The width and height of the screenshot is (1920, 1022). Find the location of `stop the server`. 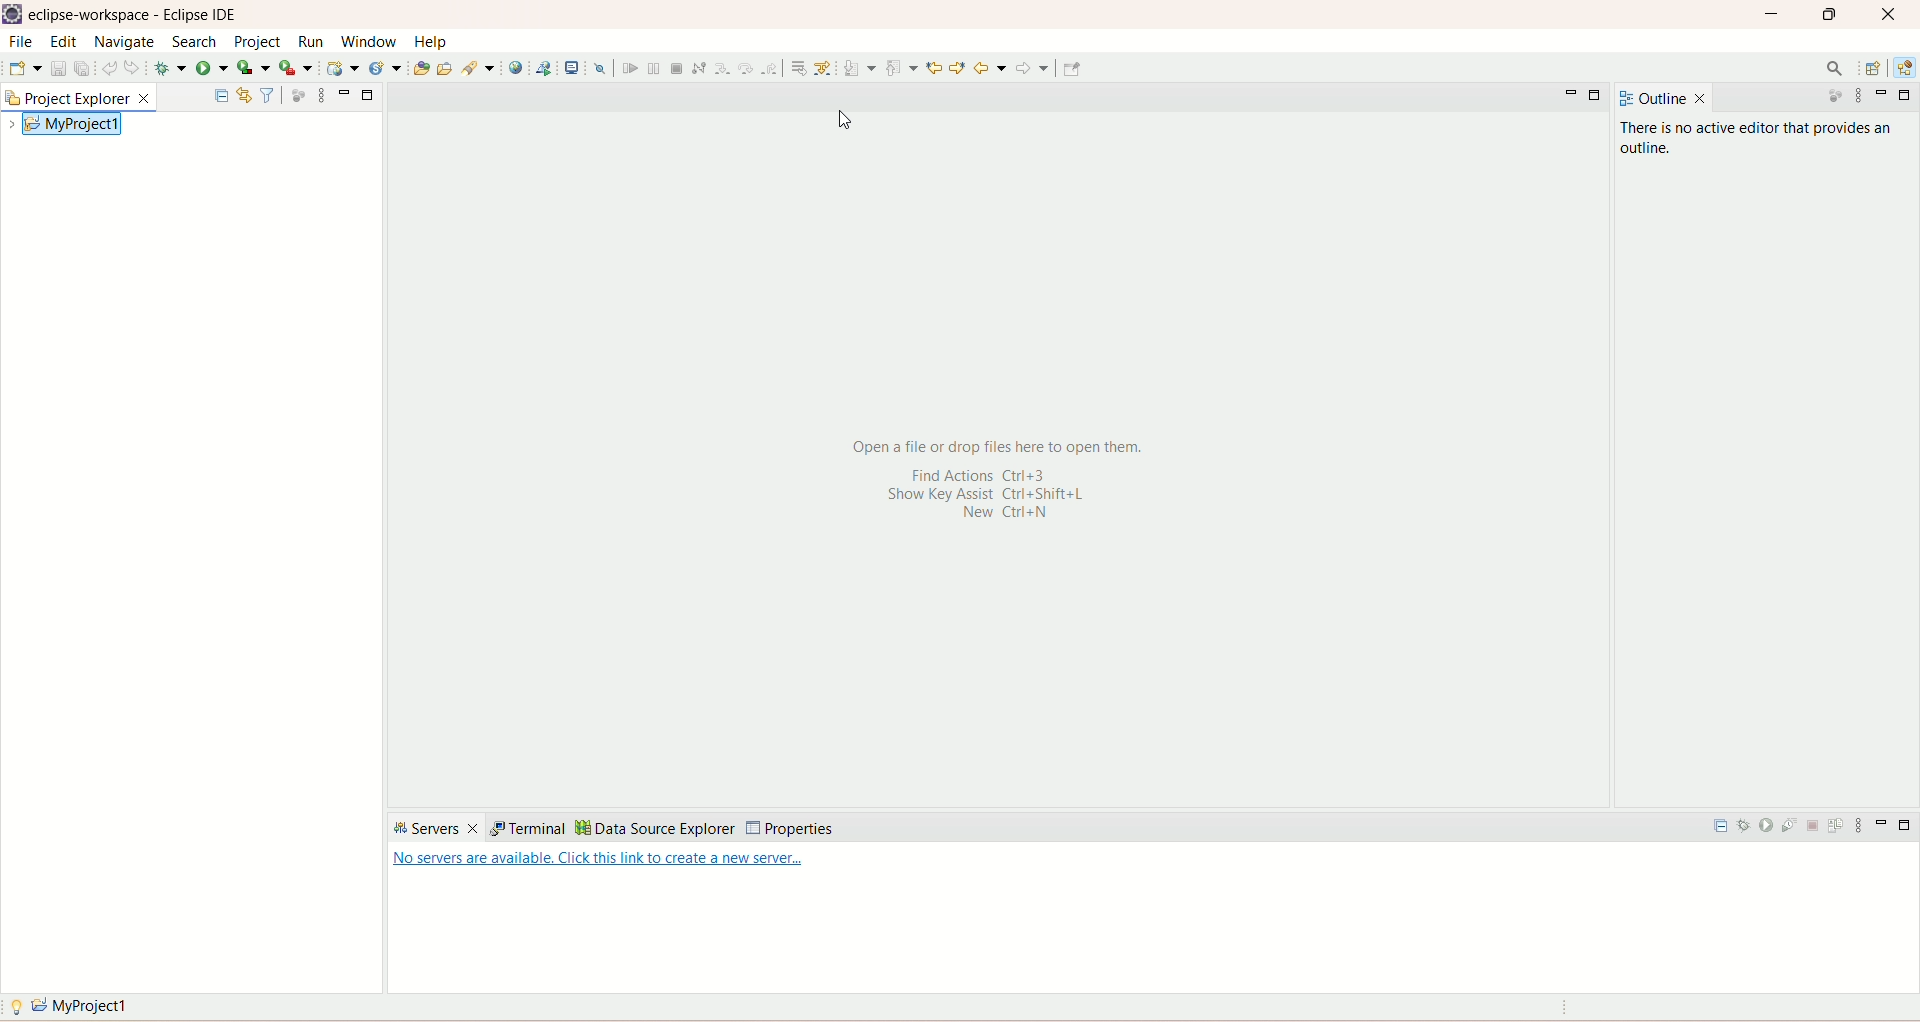

stop the server is located at coordinates (1816, 828).